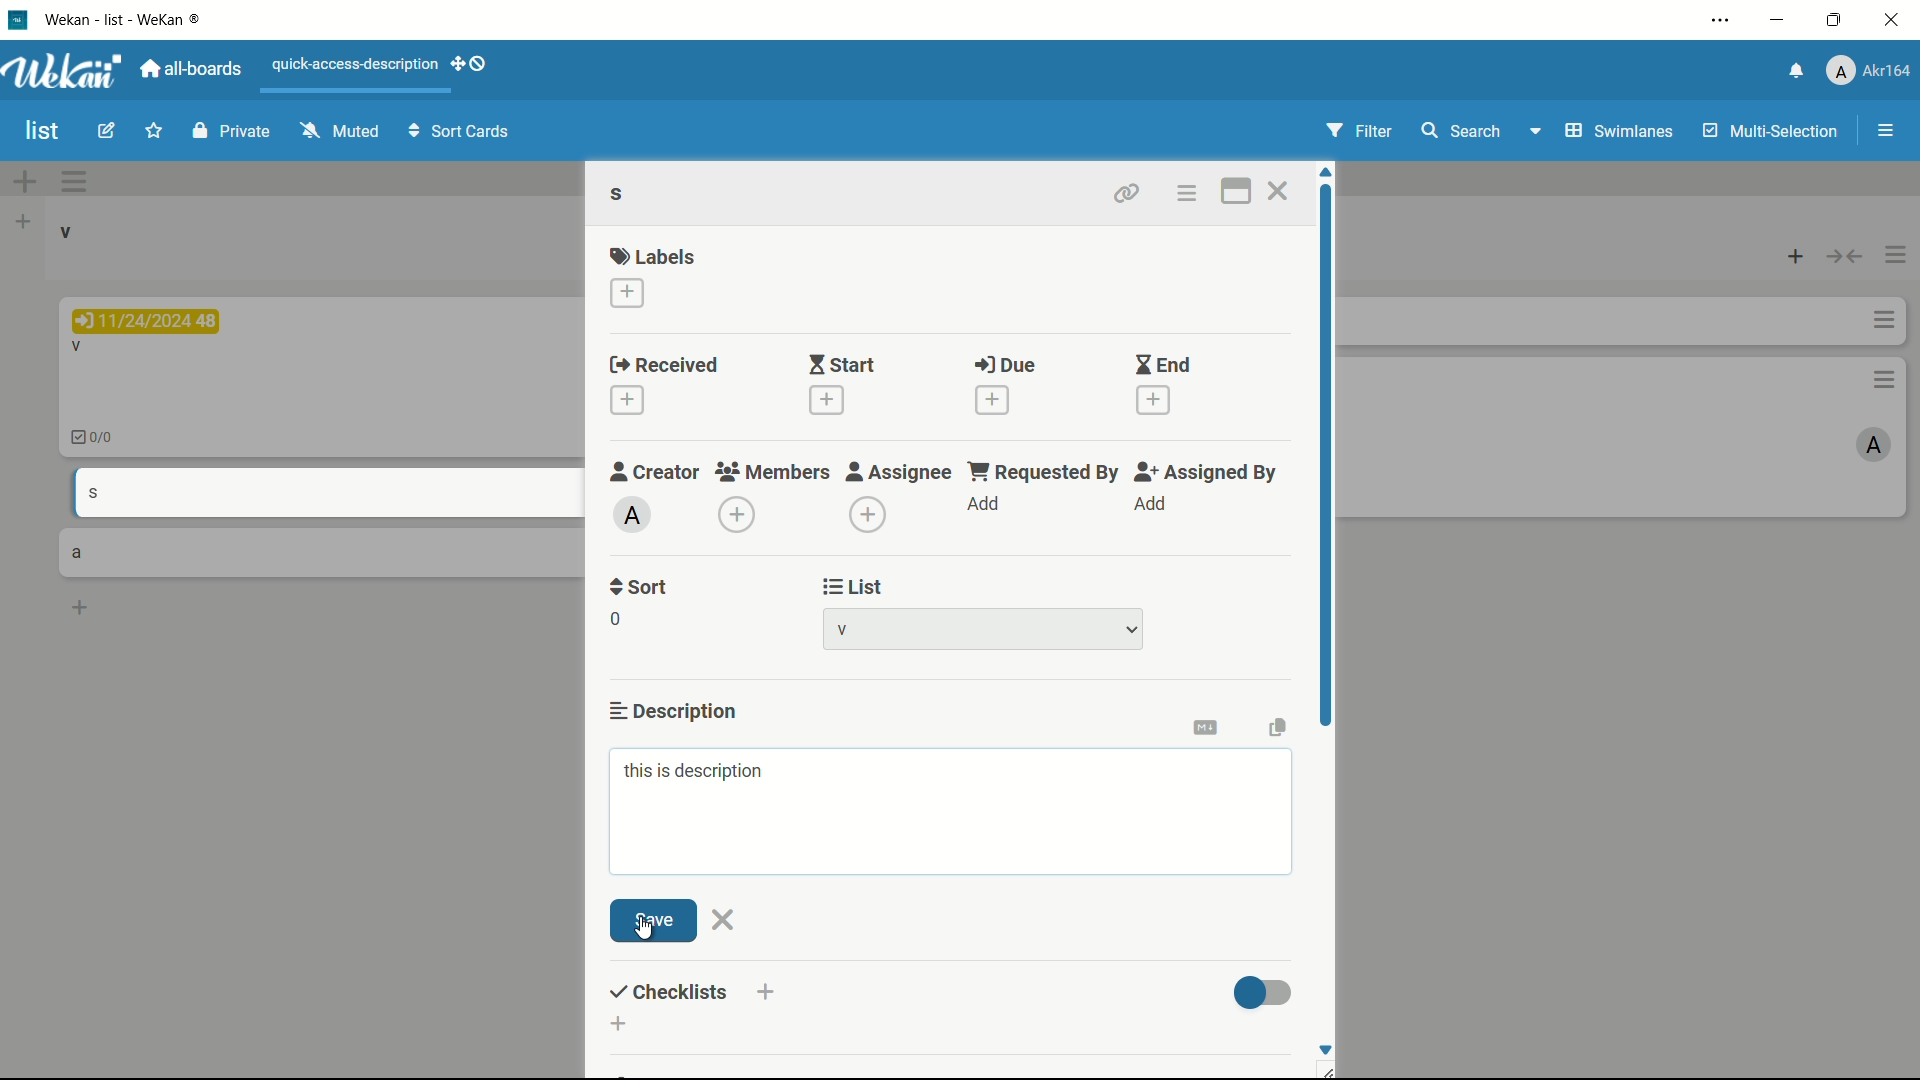 The height and width of the screenshot is (1080, 1920). Describe the element at coordinates (190, 69) in the screenshot. I see `all boards` at that location.